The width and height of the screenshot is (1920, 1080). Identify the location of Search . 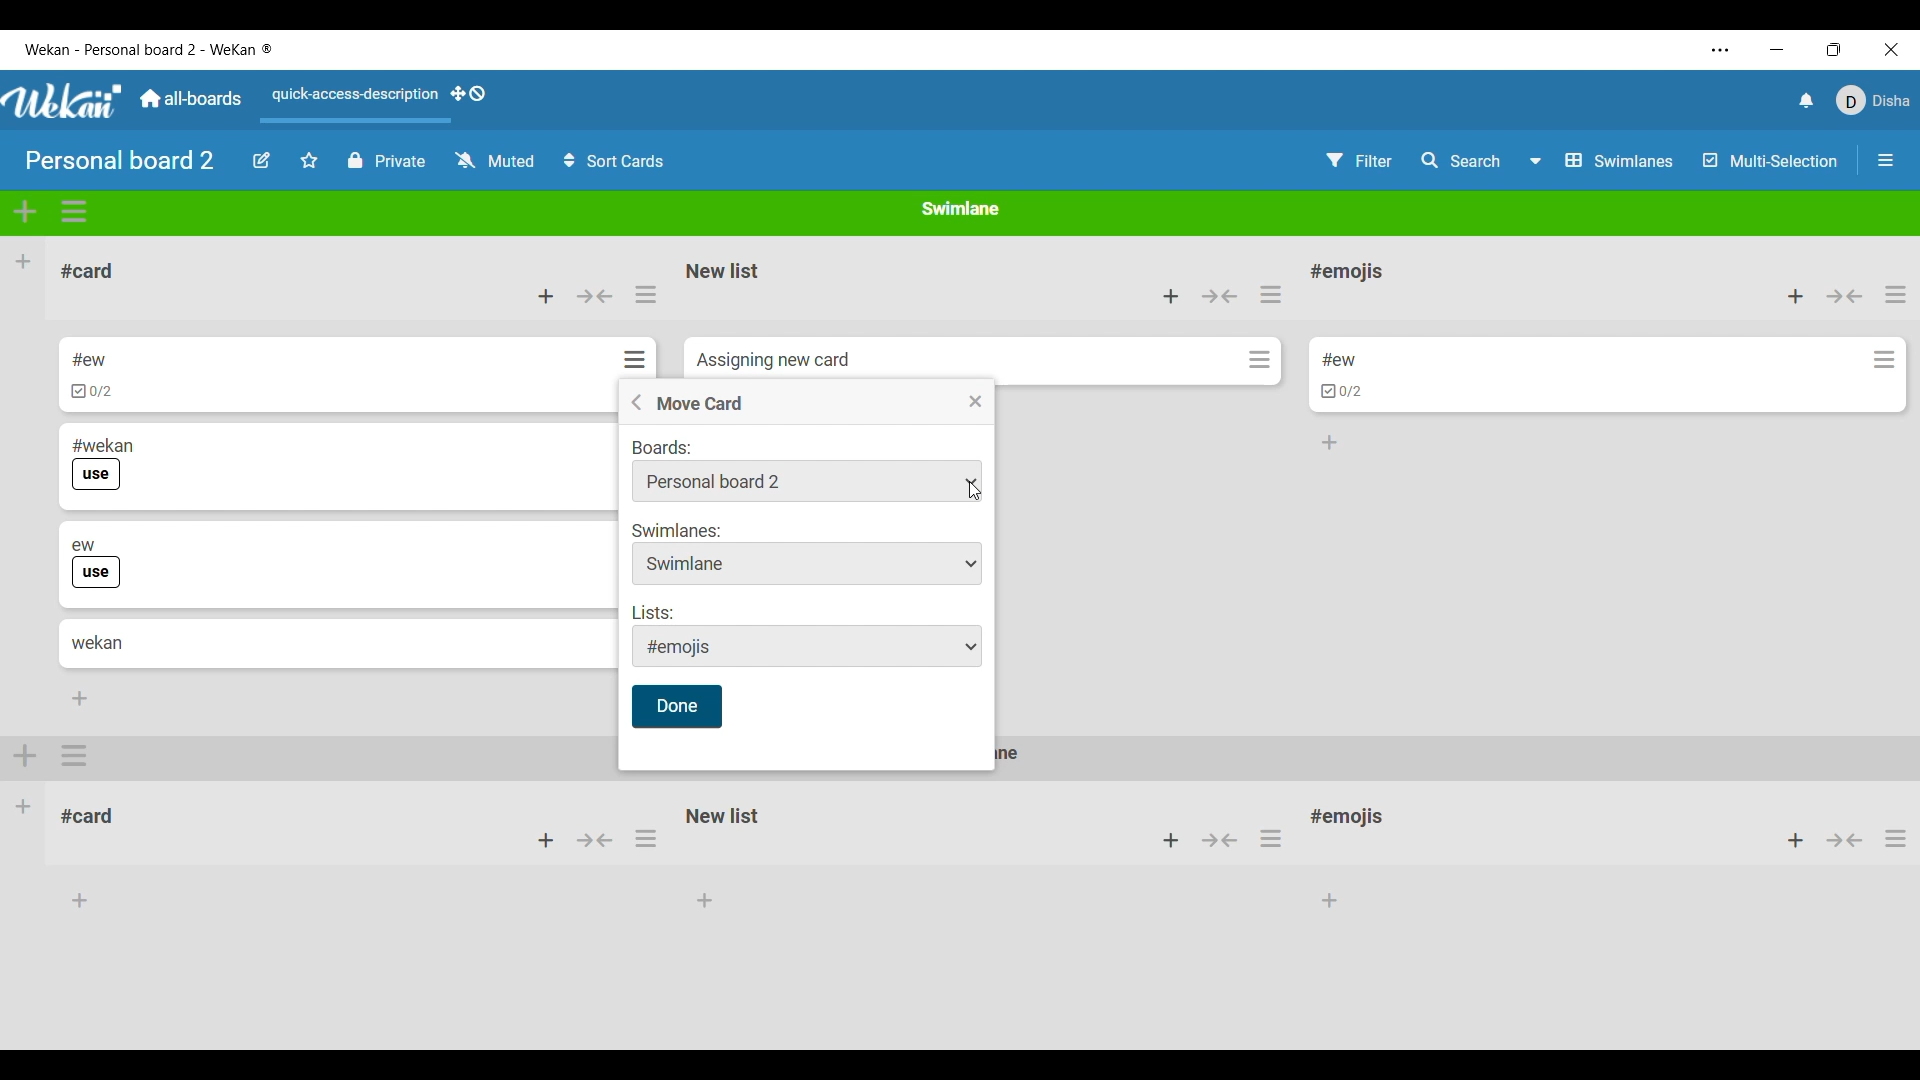
(1462, 160).